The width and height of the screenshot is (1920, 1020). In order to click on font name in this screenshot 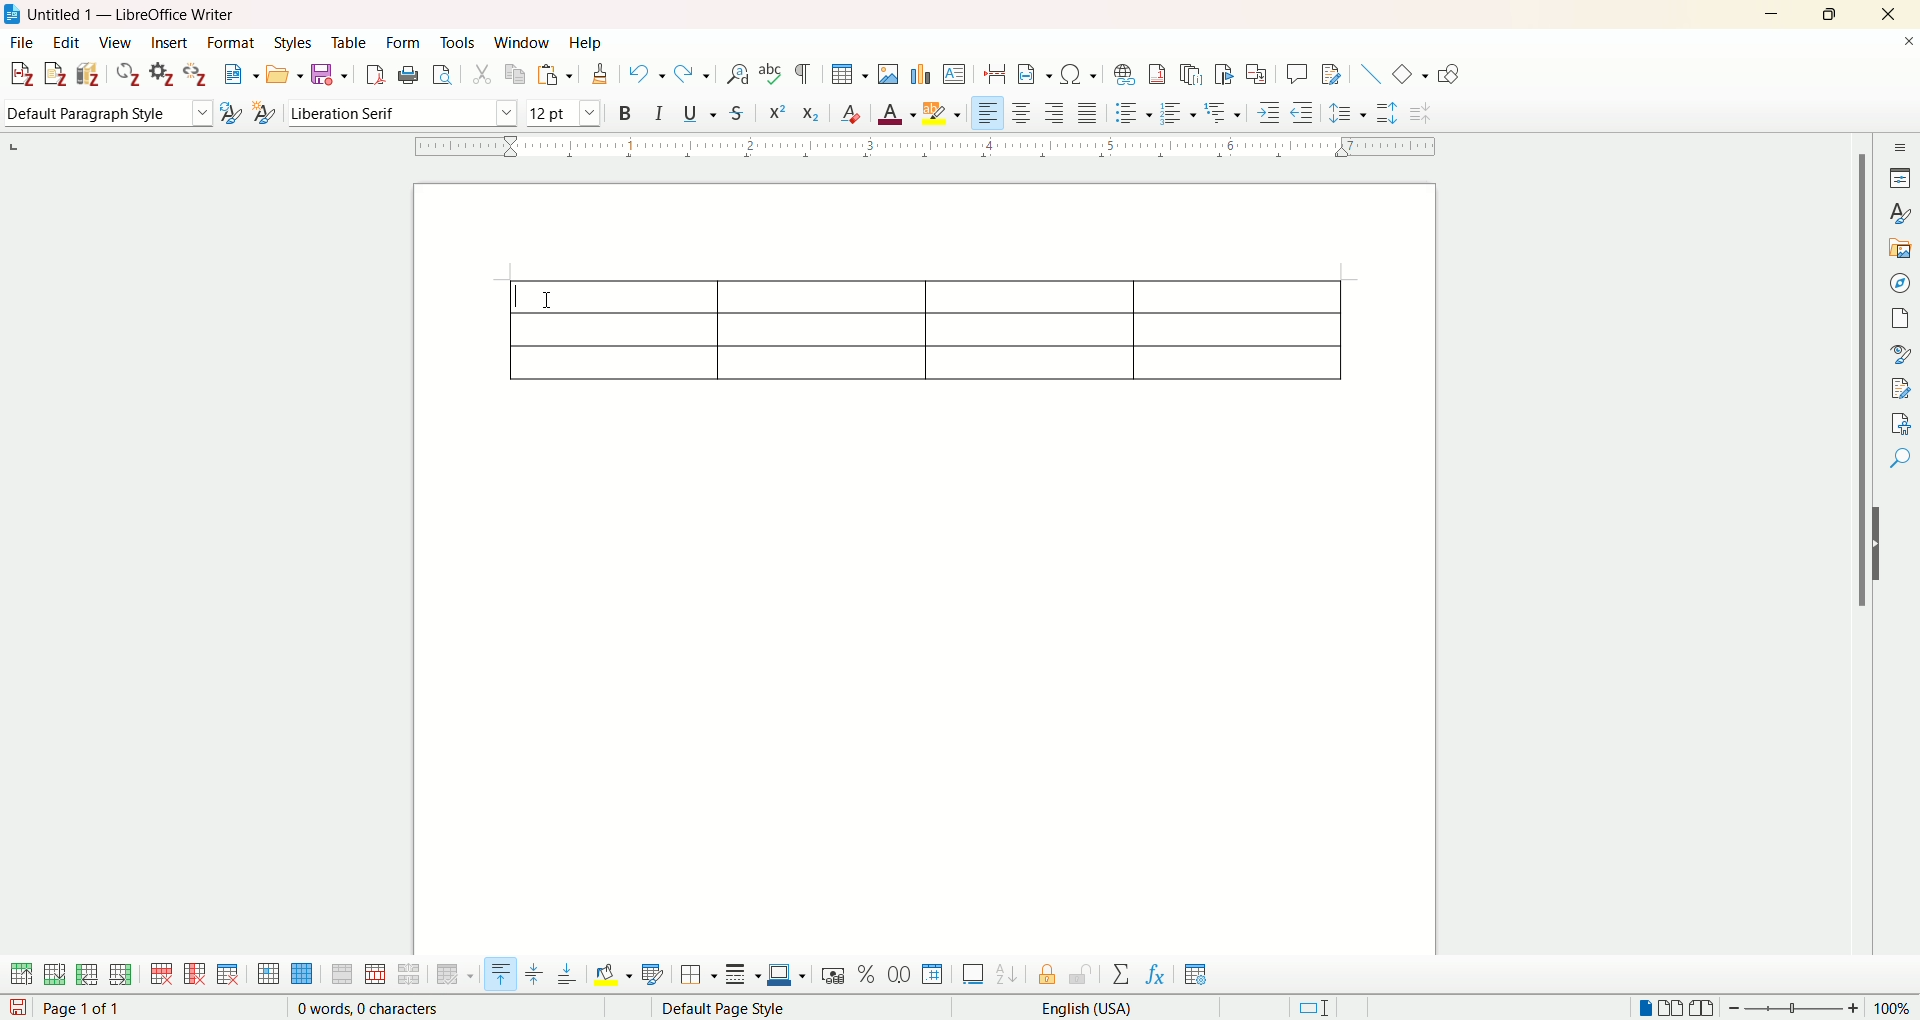, I will do `click(398, 113)`.